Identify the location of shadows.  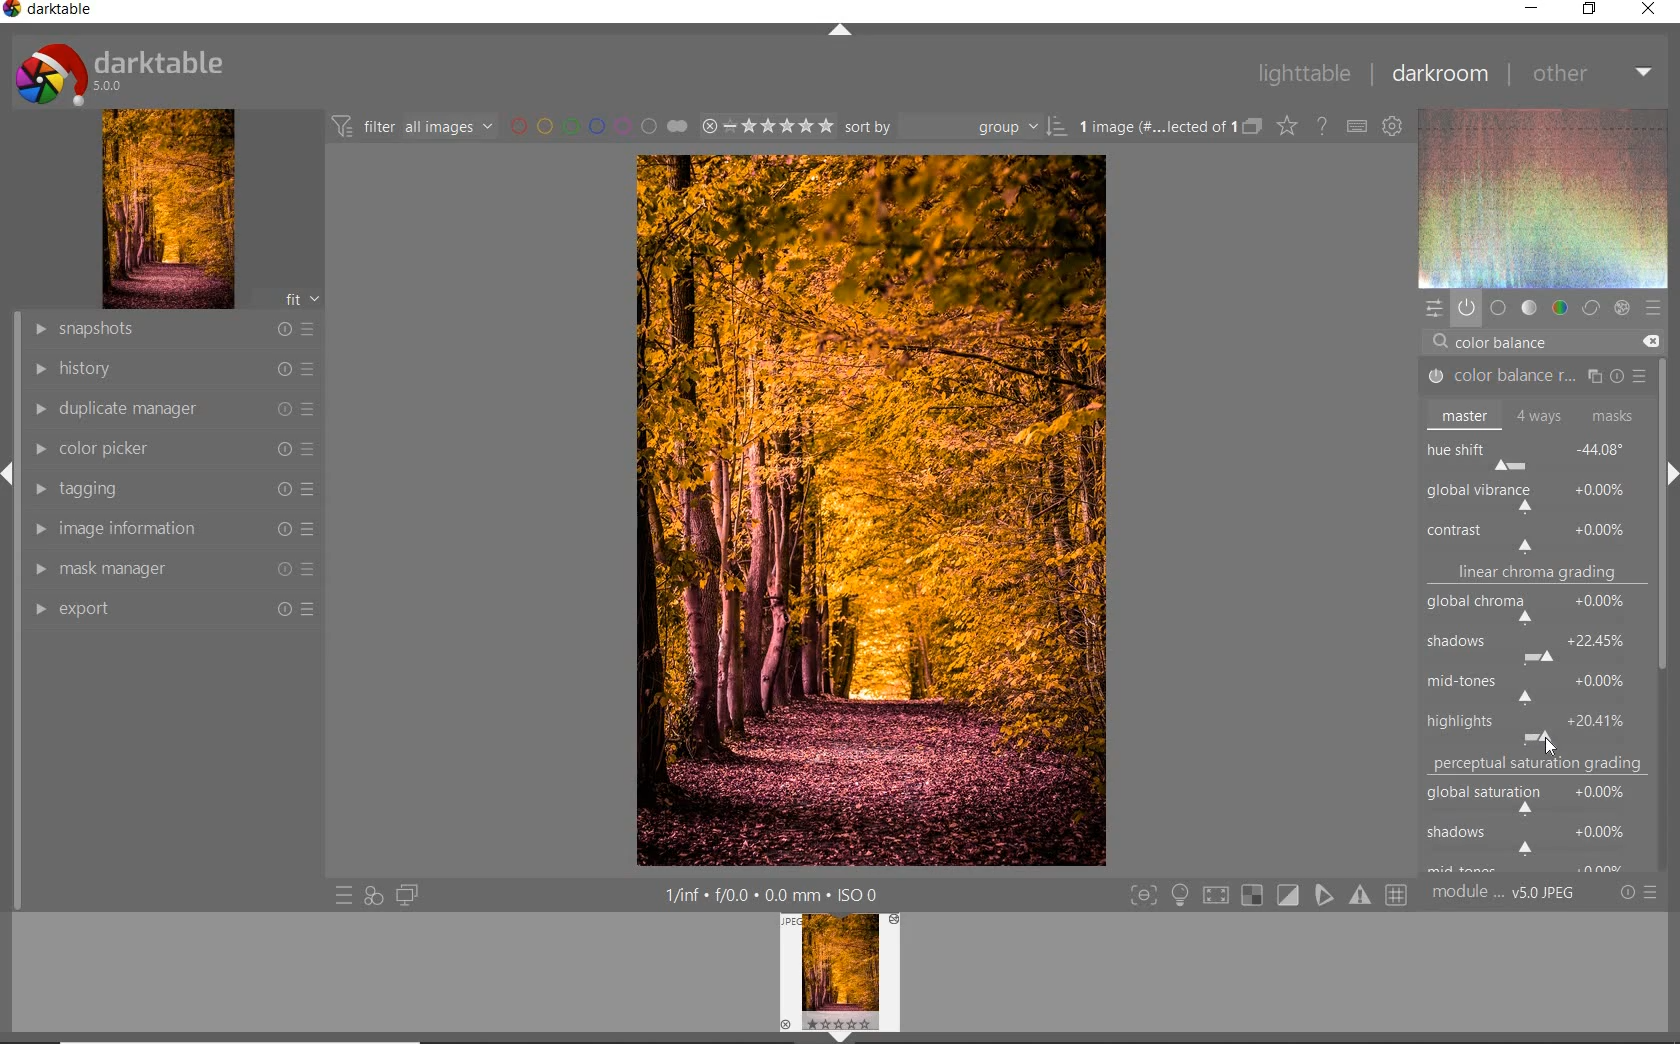
(1537, 644).